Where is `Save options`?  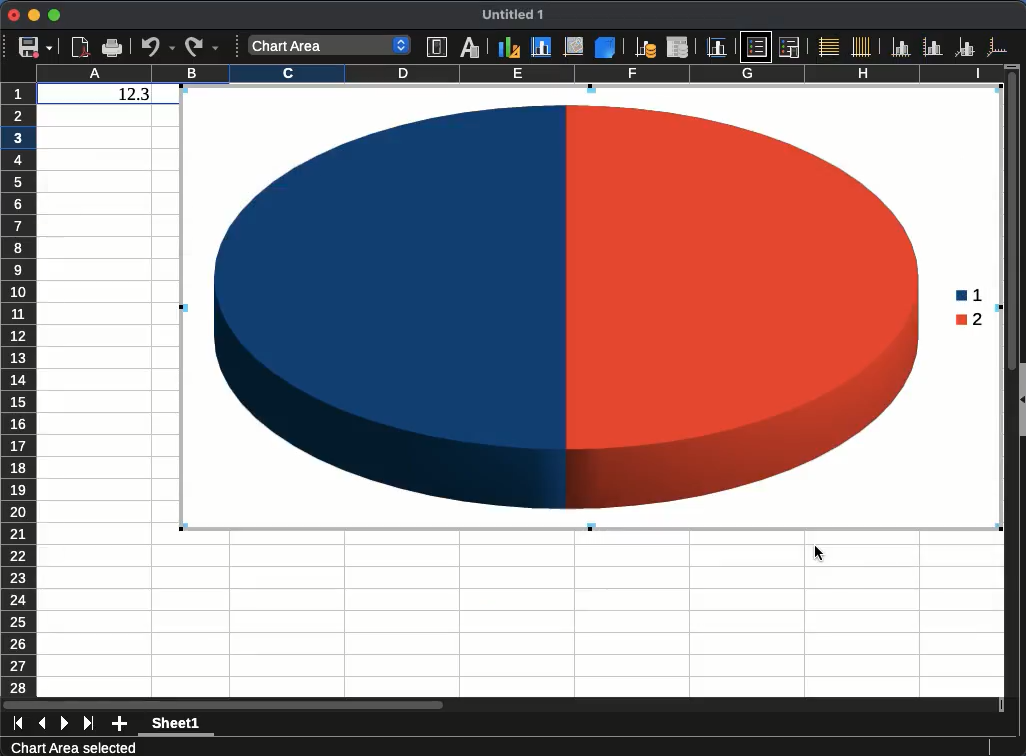 Save options is located at coordinates (36, 47).